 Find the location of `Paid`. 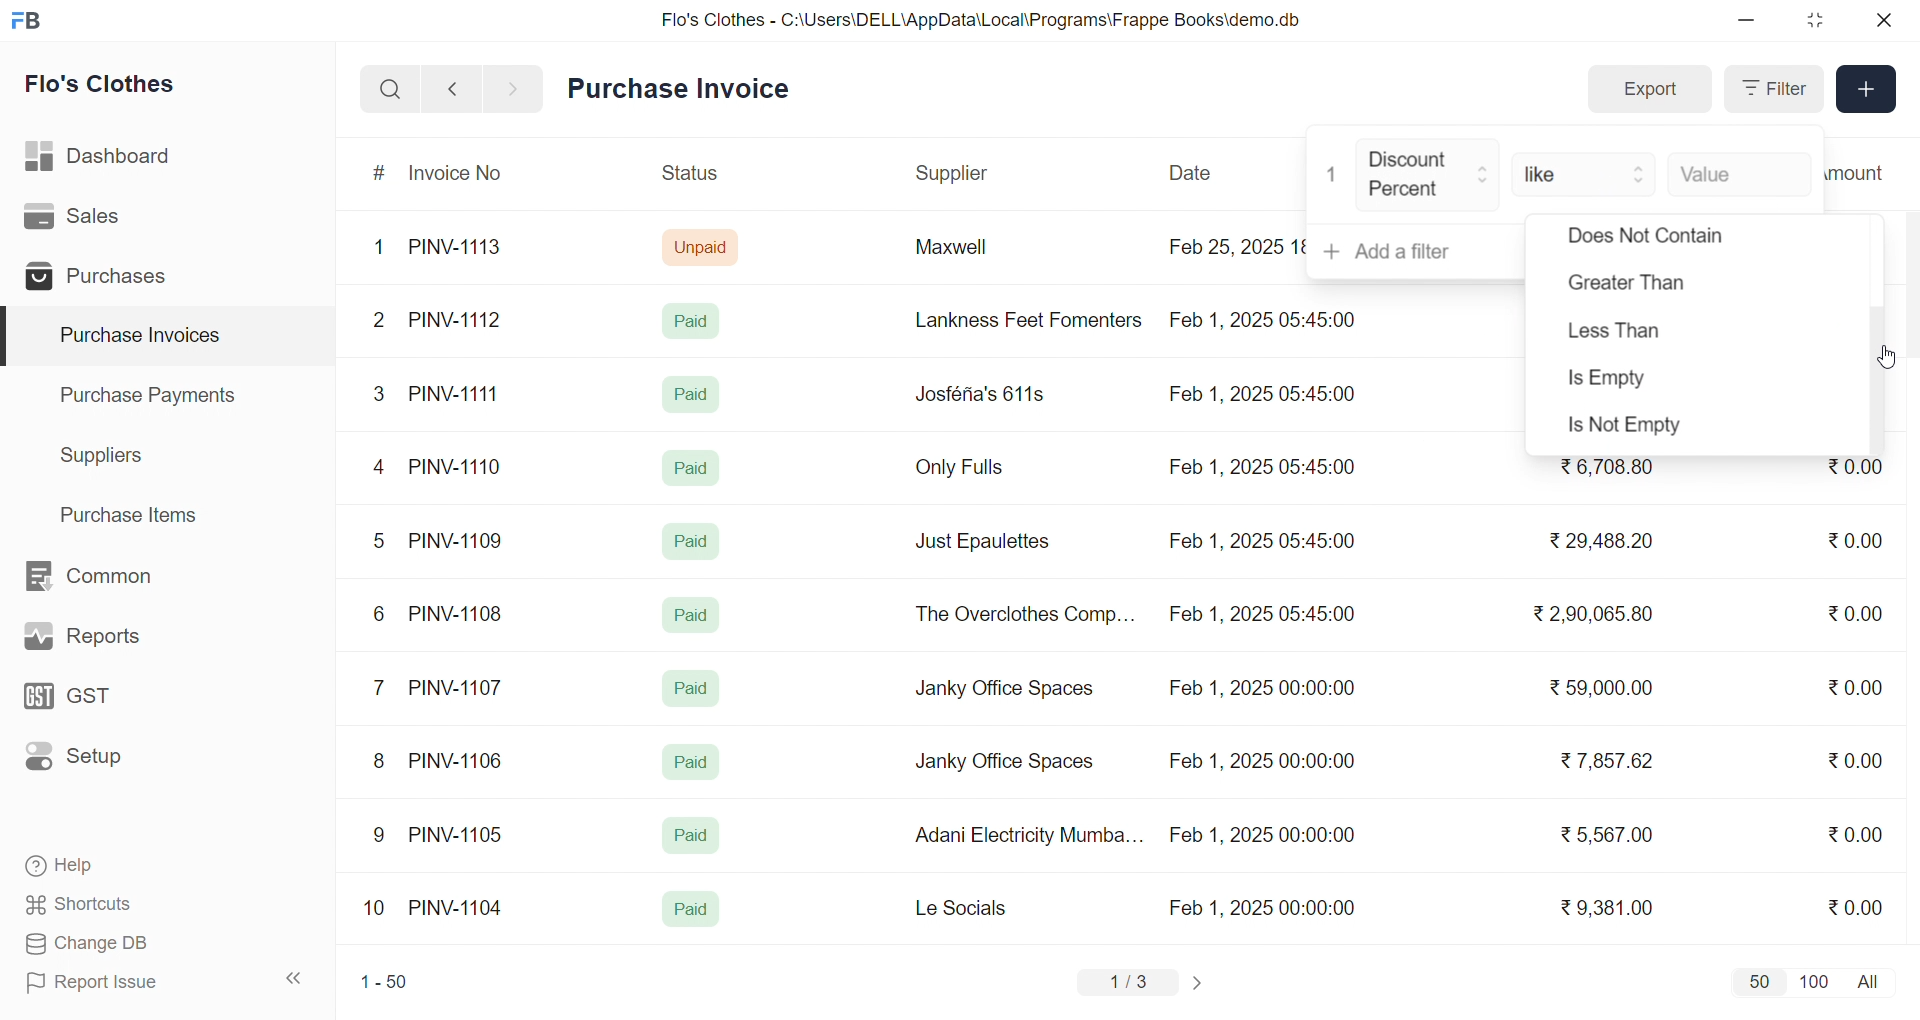

Paid is located at coordinates (692, 394).